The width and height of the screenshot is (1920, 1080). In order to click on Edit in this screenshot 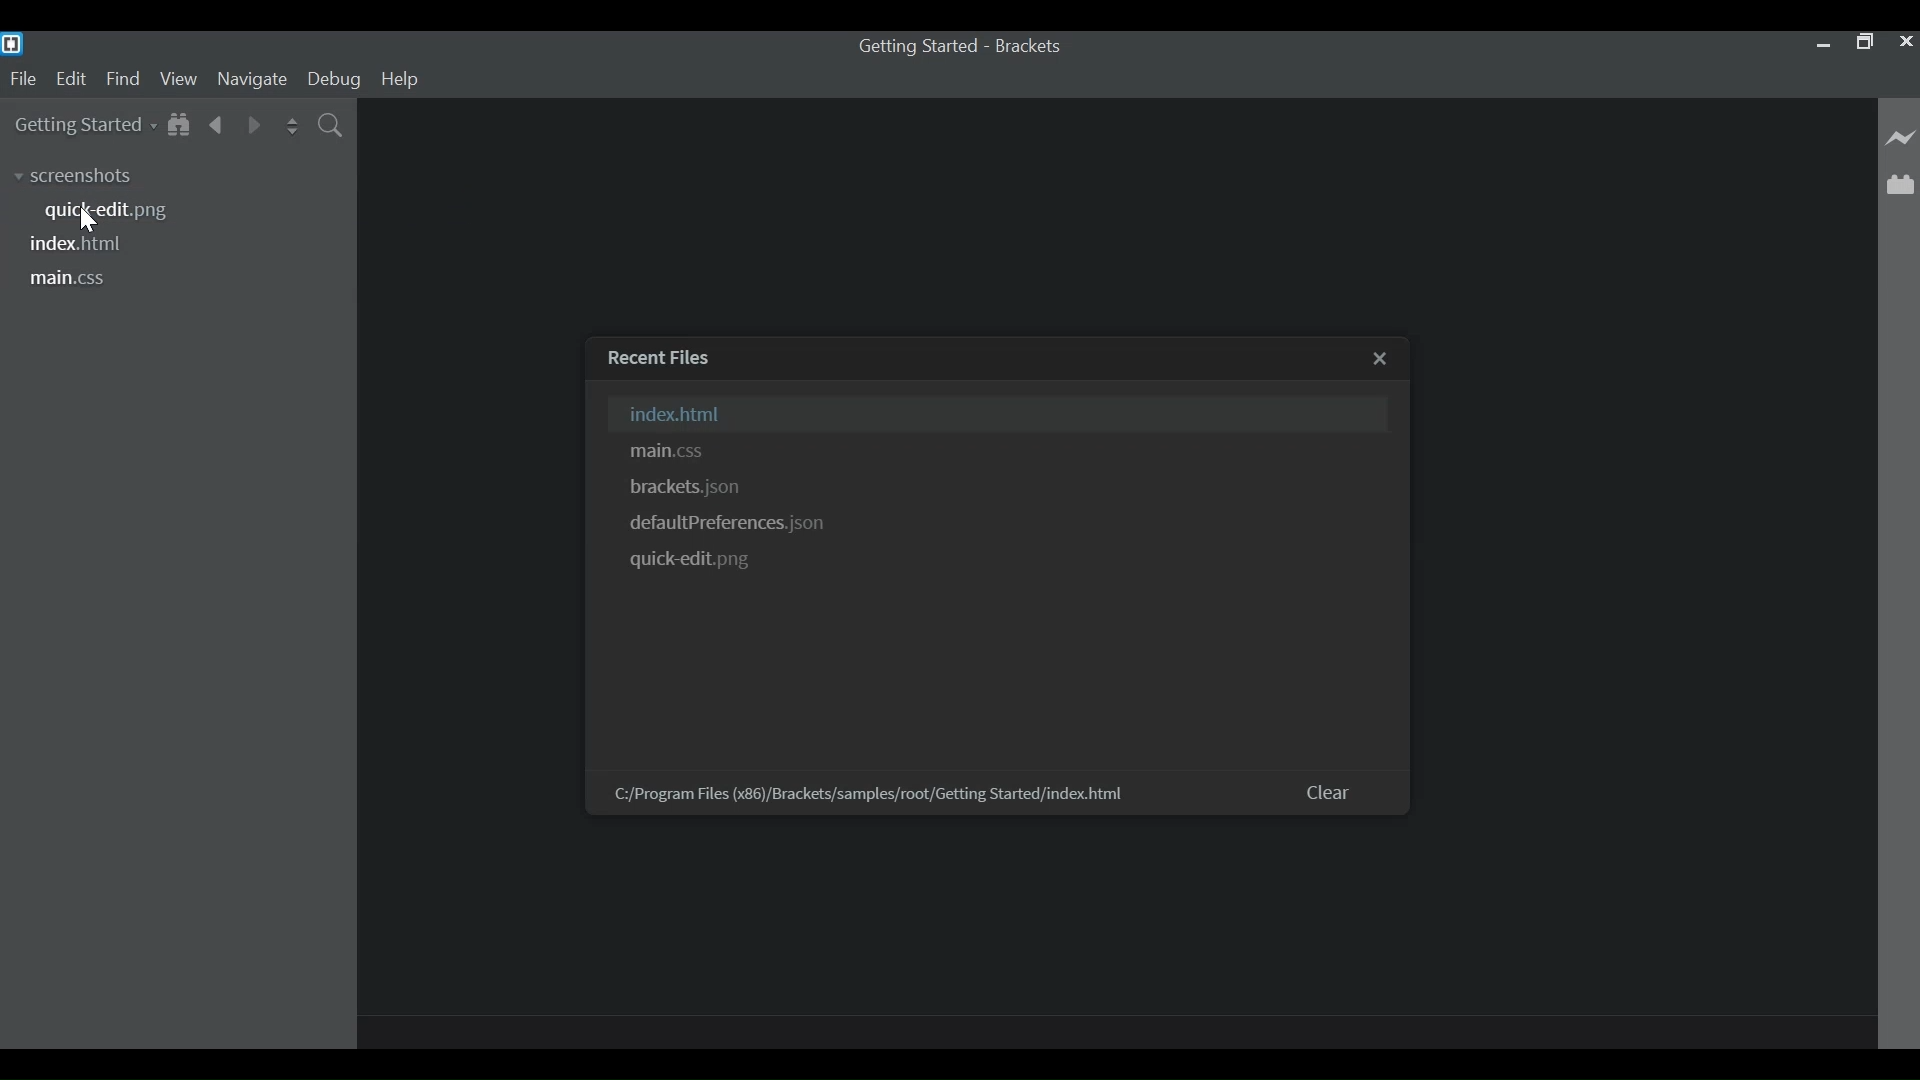, I will do `click(70, 79)`.